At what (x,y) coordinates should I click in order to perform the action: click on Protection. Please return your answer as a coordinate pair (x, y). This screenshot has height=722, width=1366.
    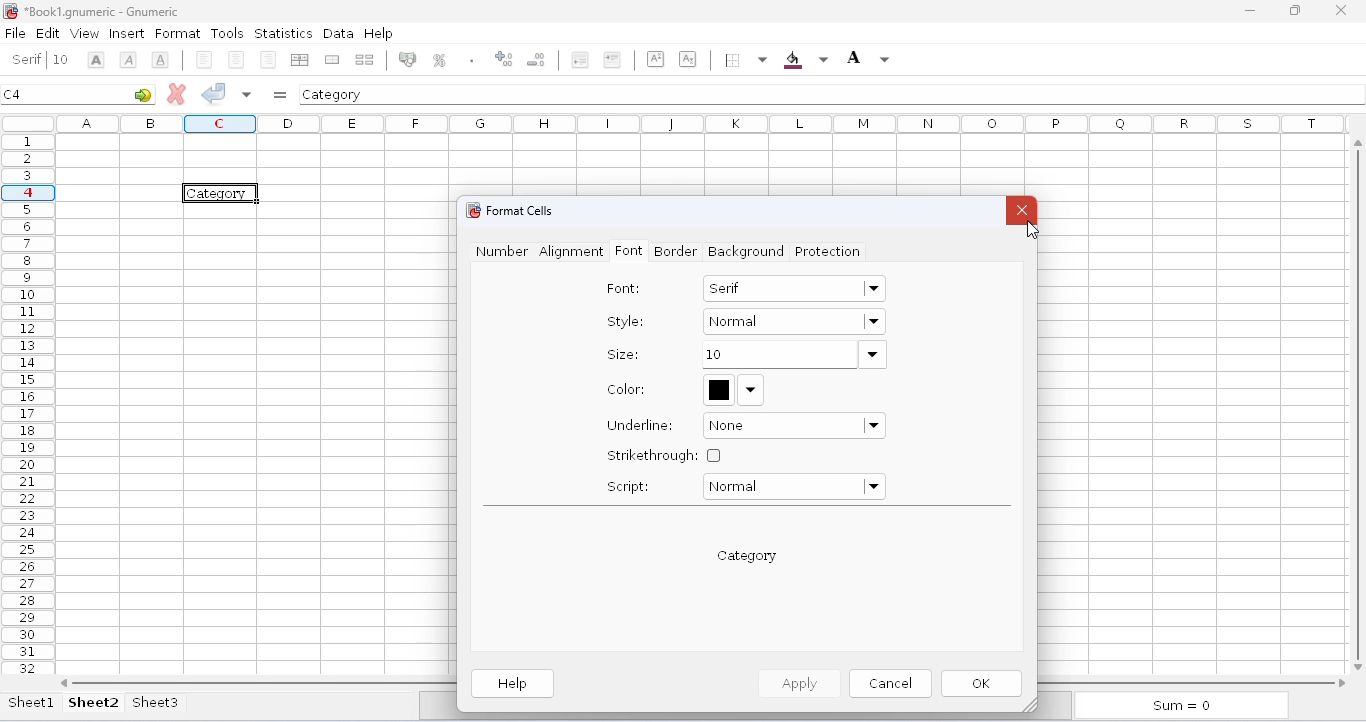
    Looking at the image, I should click on (829, 253).